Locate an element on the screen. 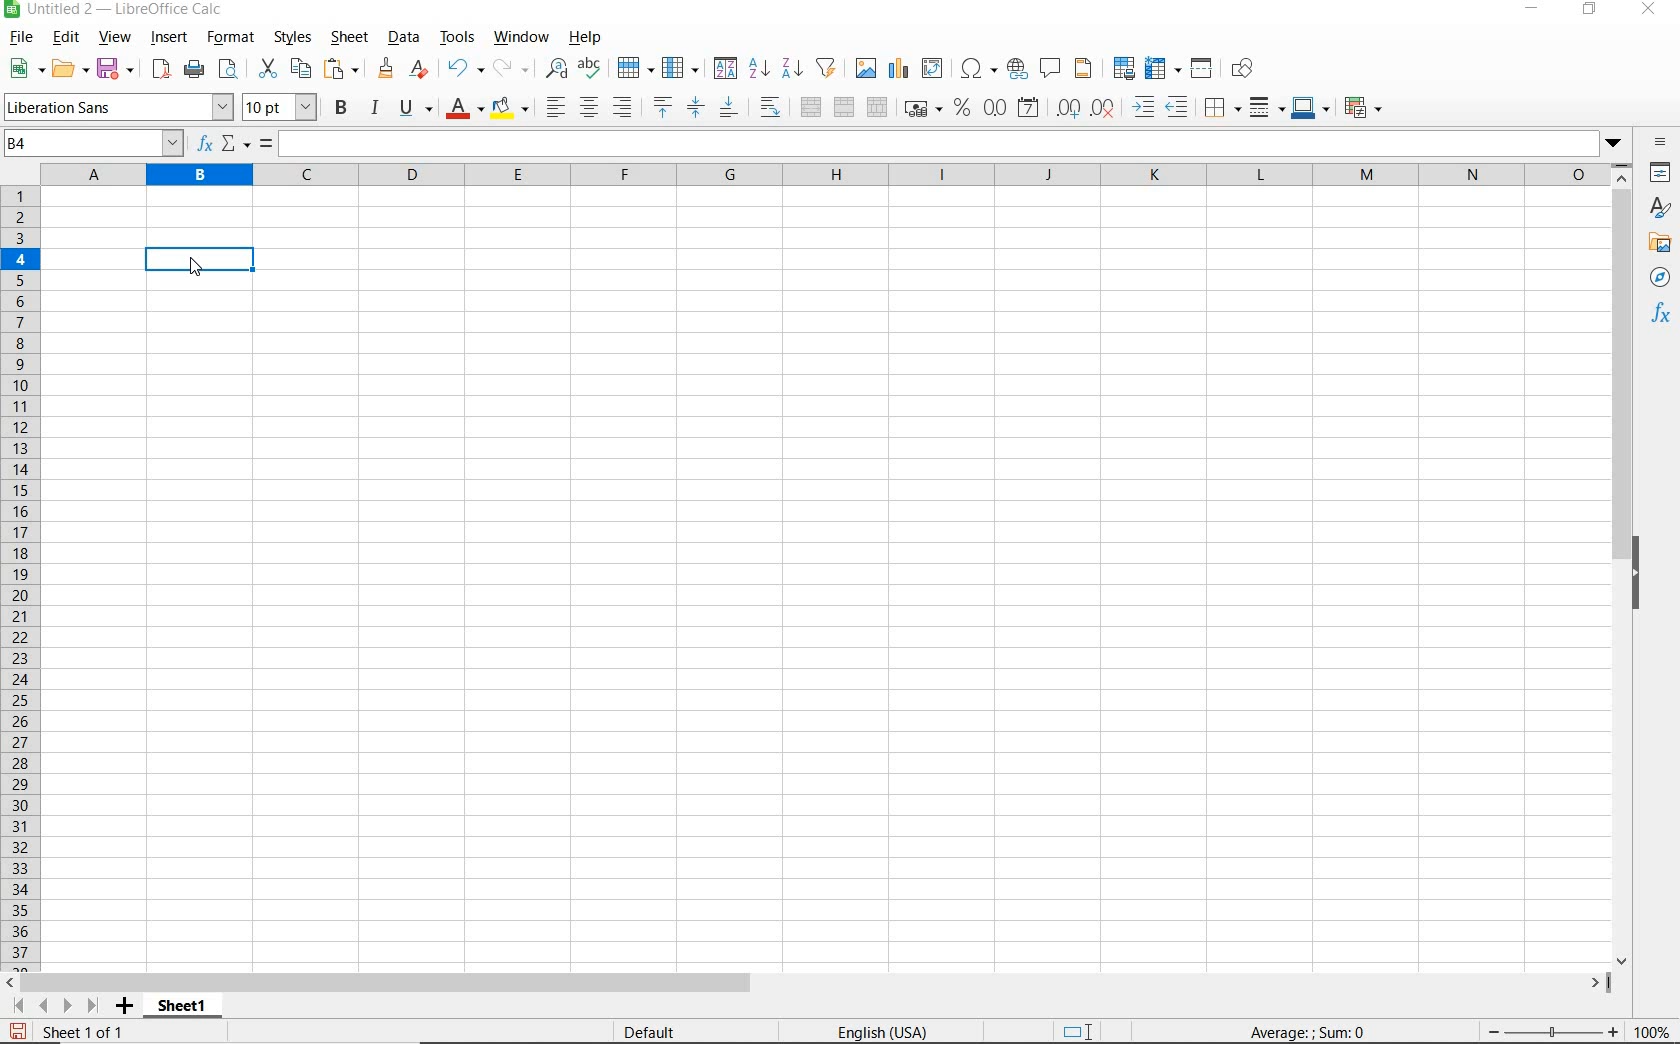  data is located at coordinates (404, 40).